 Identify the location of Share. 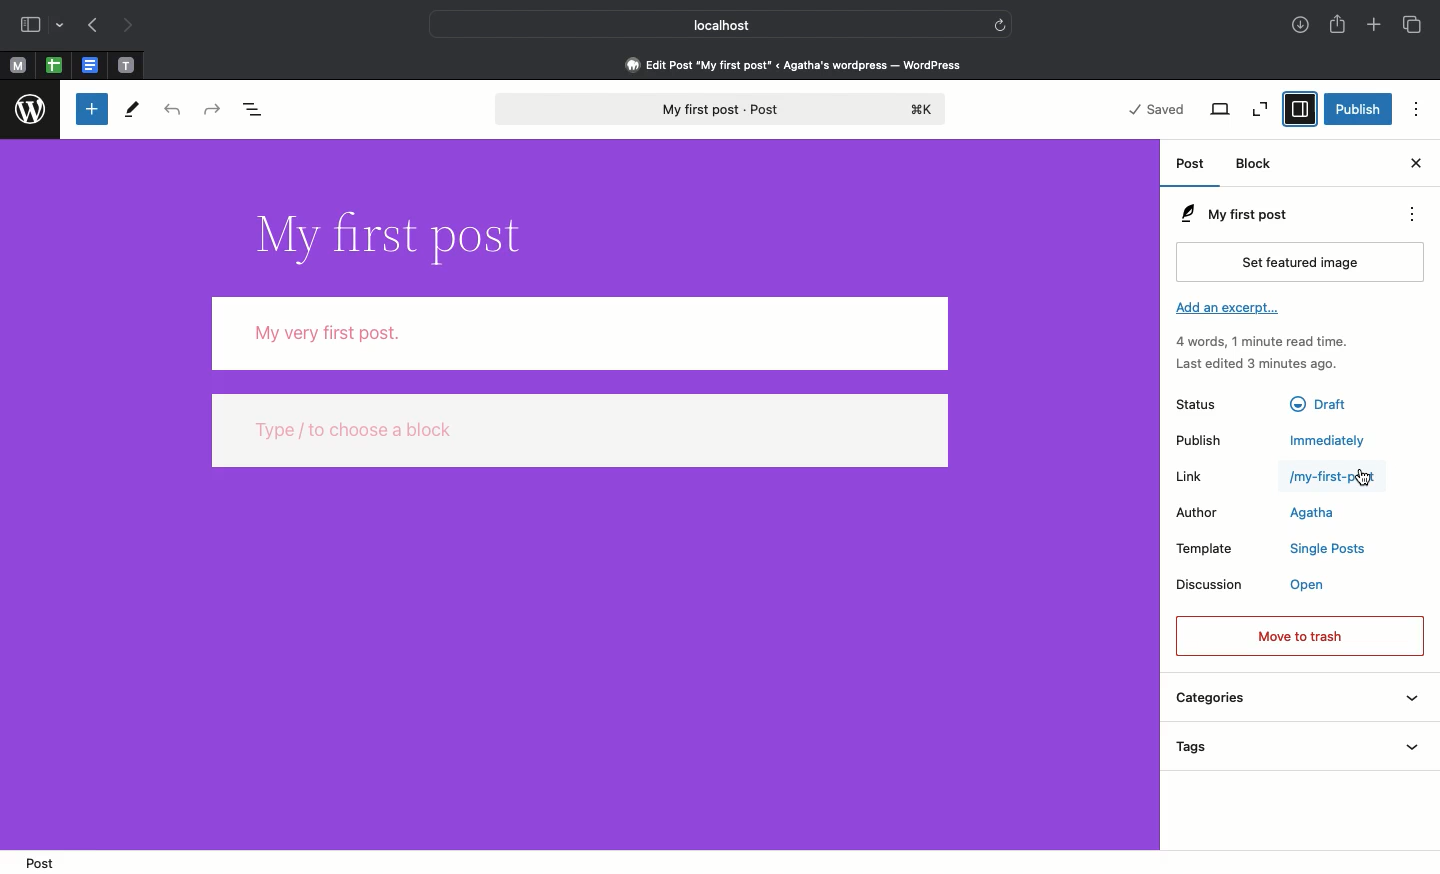
(1339, 26).